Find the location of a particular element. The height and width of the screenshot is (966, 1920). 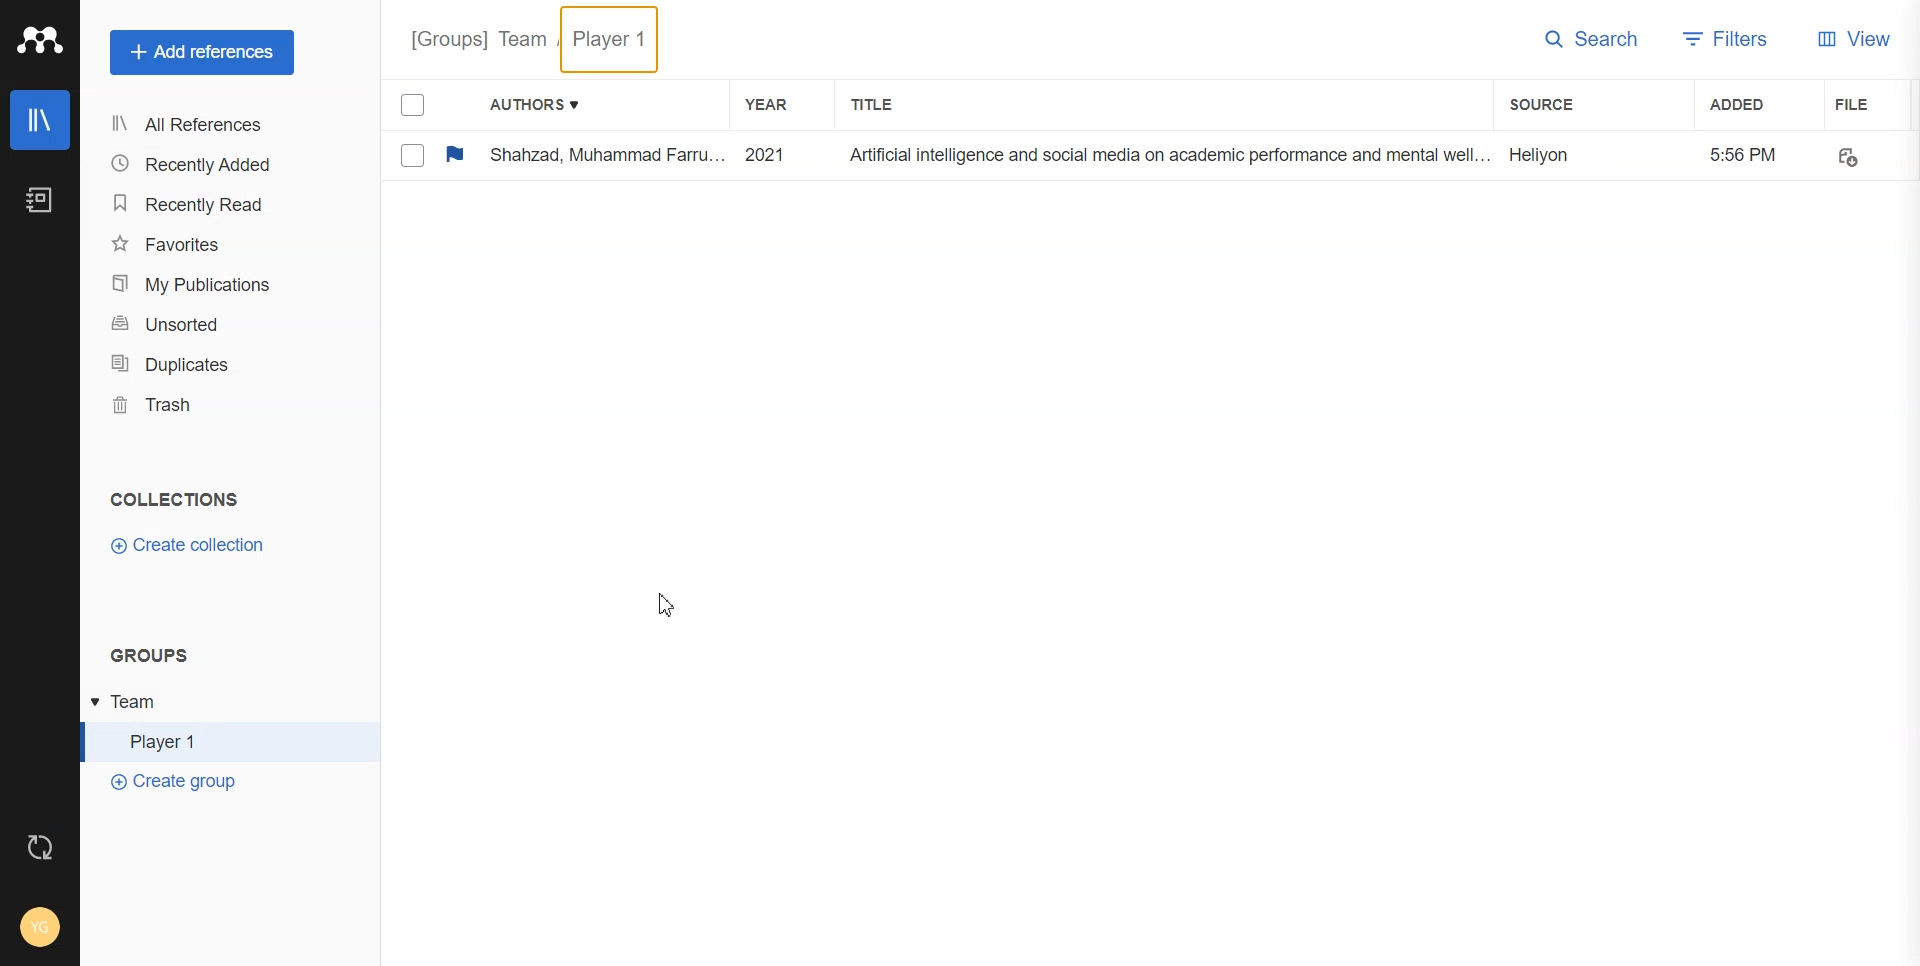

Library is located at coordinates (41, 121).